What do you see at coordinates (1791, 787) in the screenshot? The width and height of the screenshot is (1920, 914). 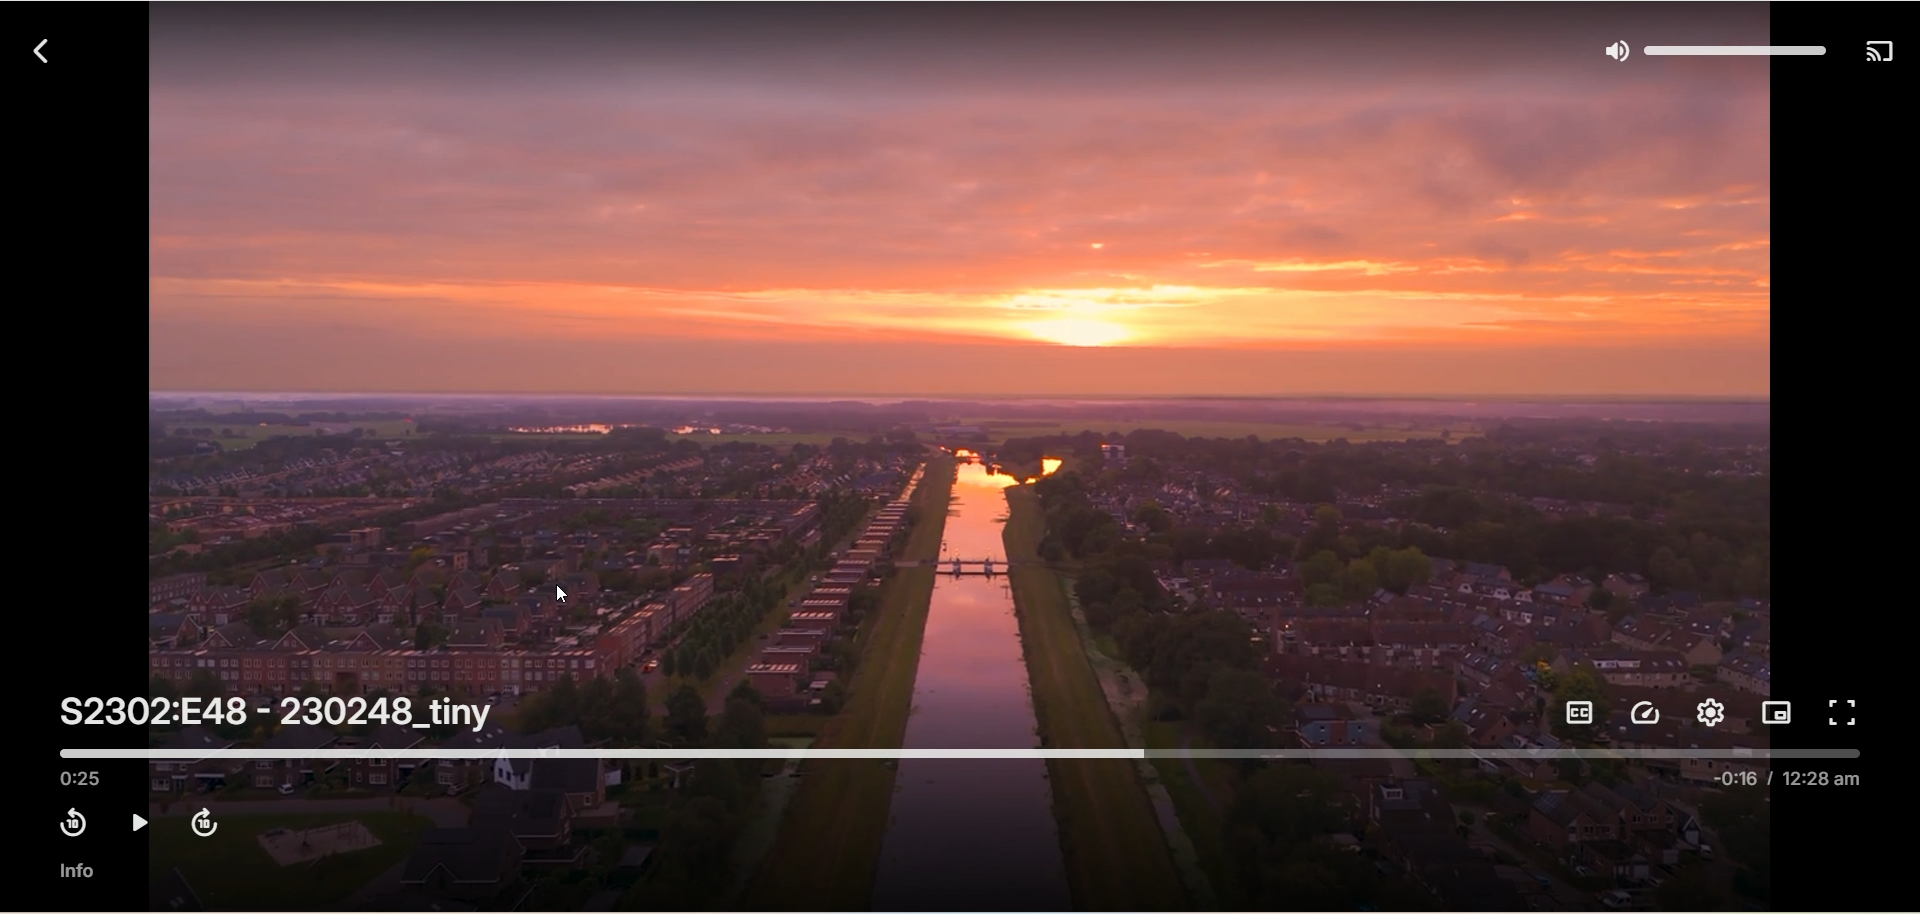 I see `-0:17/12:28 am` at bounding box center [1791, 787].